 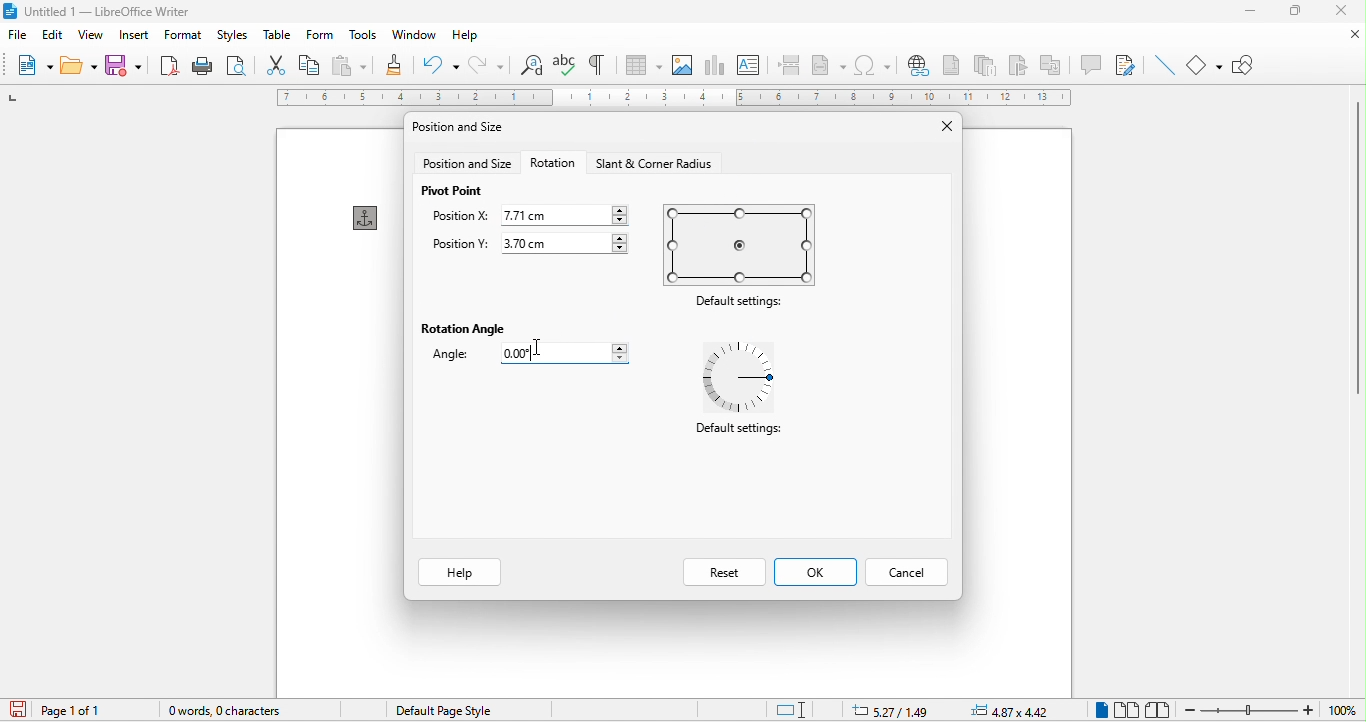 I want to click on help, so click(x=461, y=573).